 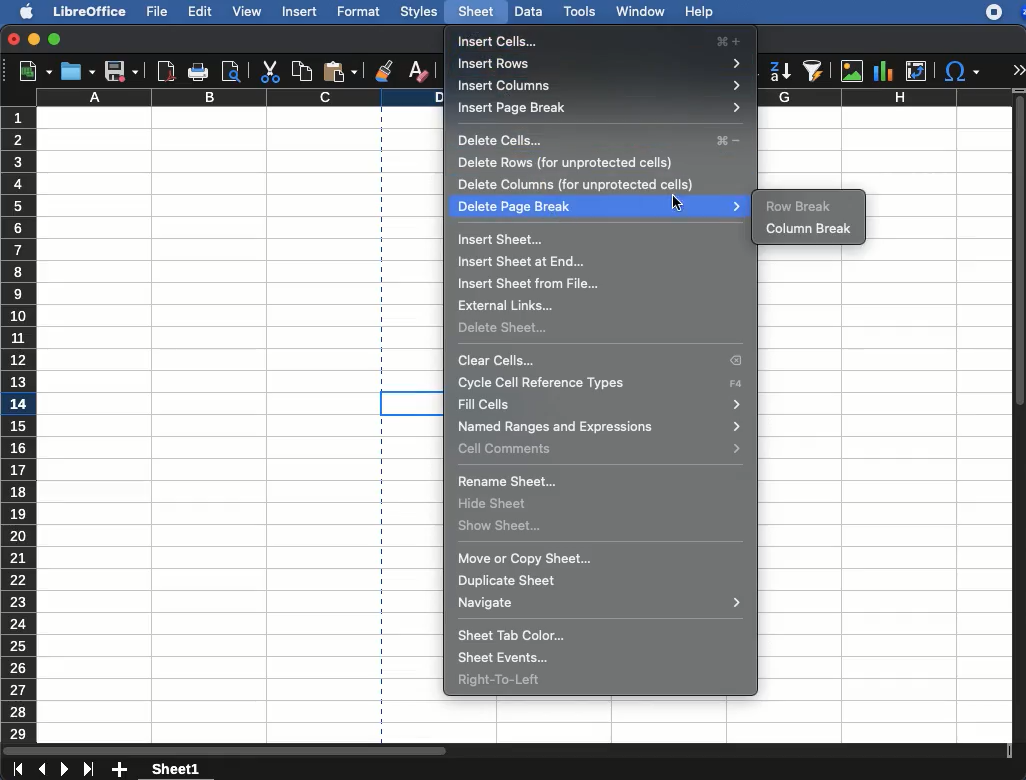 I want to click on descending, so click(x=780, y=73).